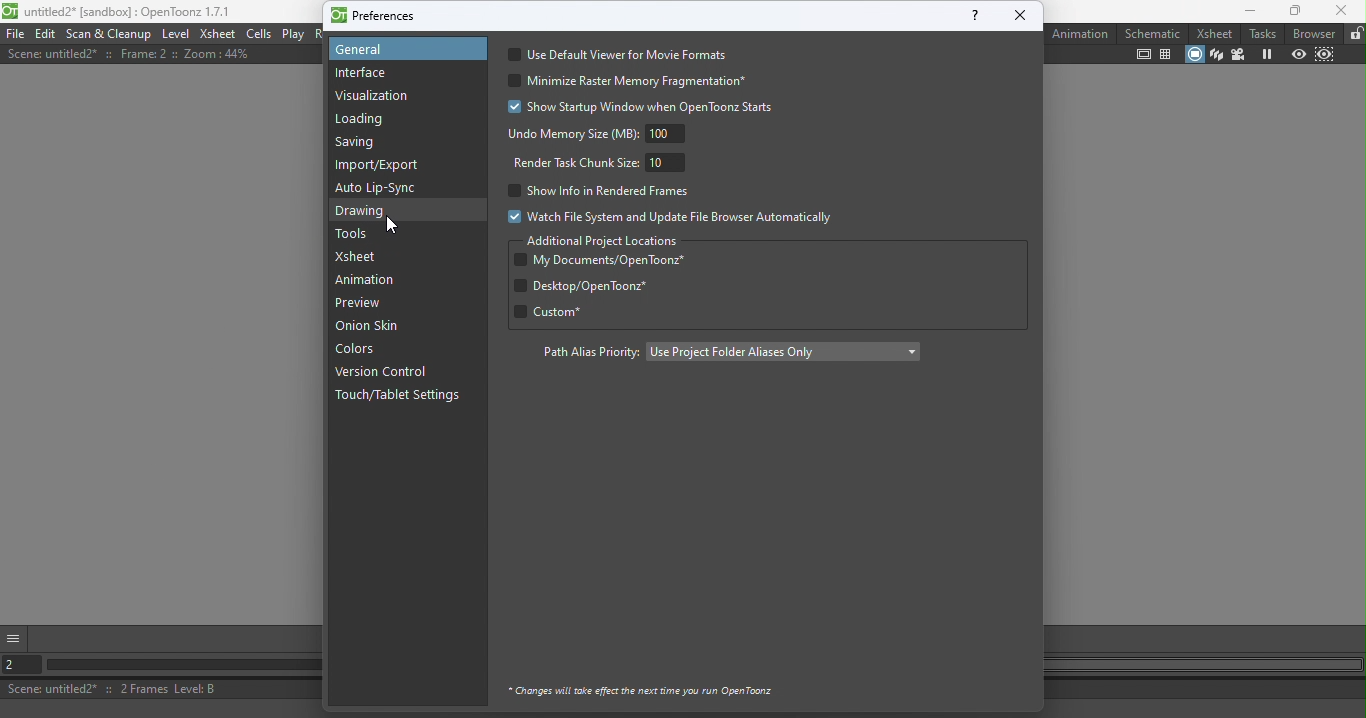 Image resolution: width=1366 pixels, height=718 pixels. Describe the element at coordinates (403, 396) in the screenshot. I see `Touch/tablet settings` at that location.